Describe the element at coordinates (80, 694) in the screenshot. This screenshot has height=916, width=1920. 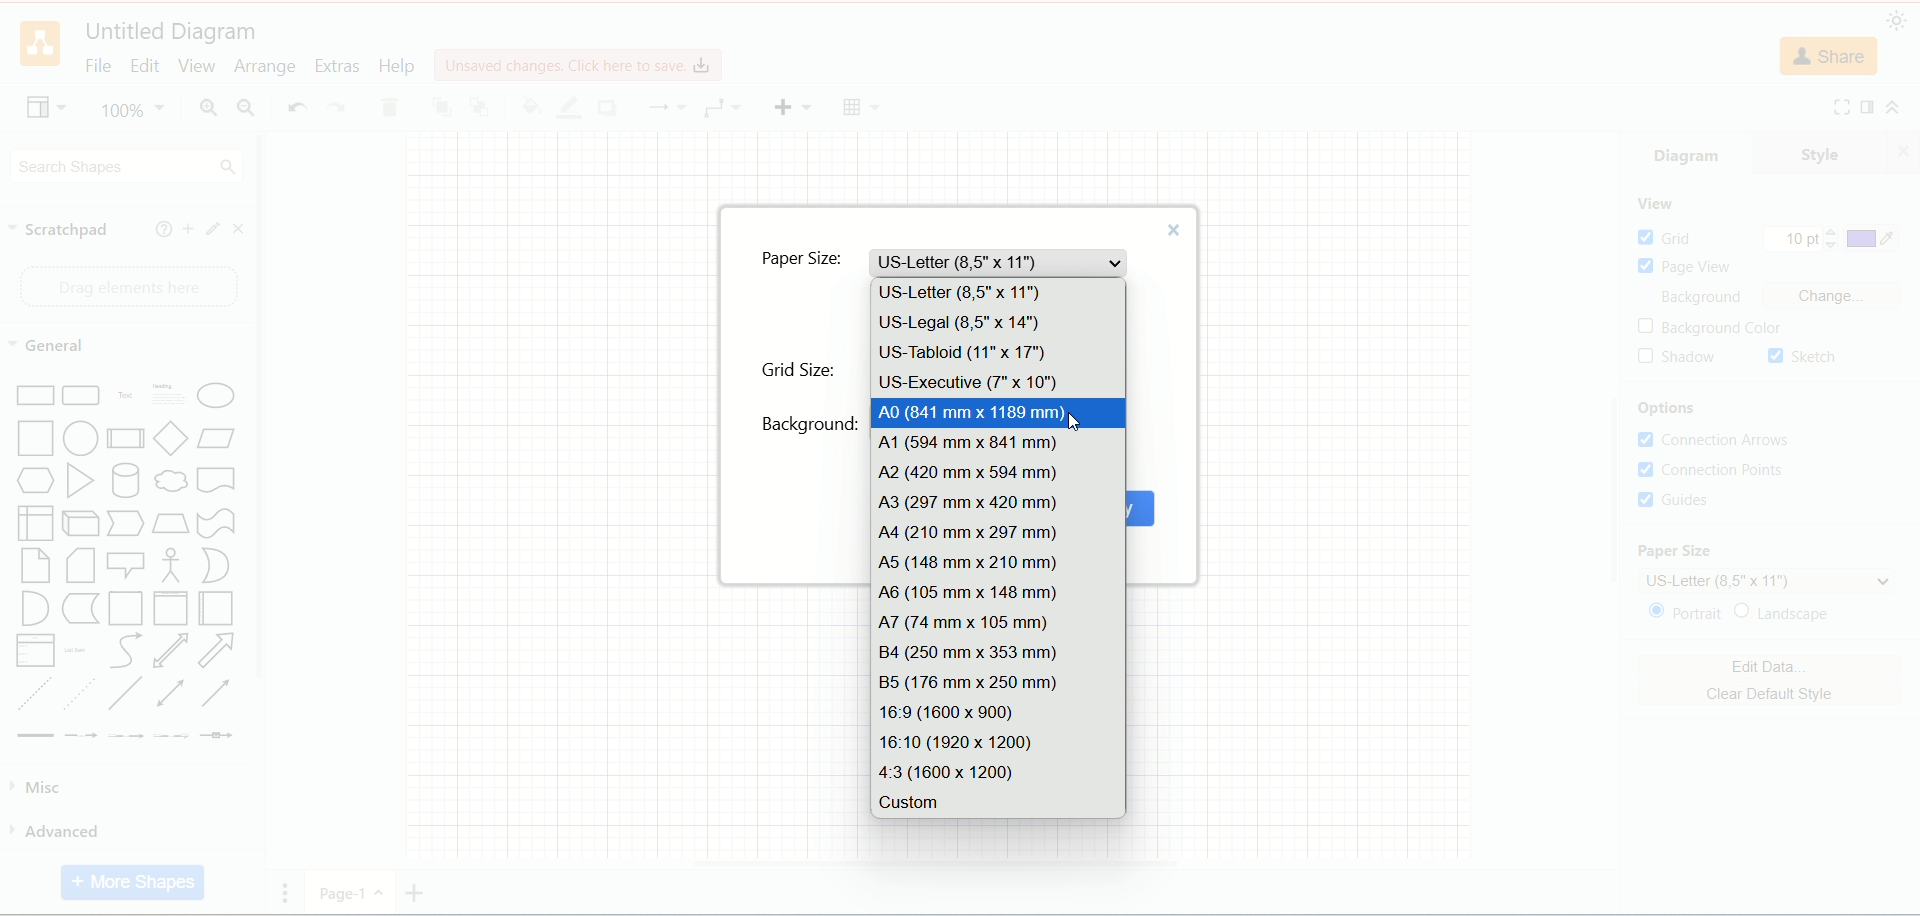
I see `Dotted Line` at that location.